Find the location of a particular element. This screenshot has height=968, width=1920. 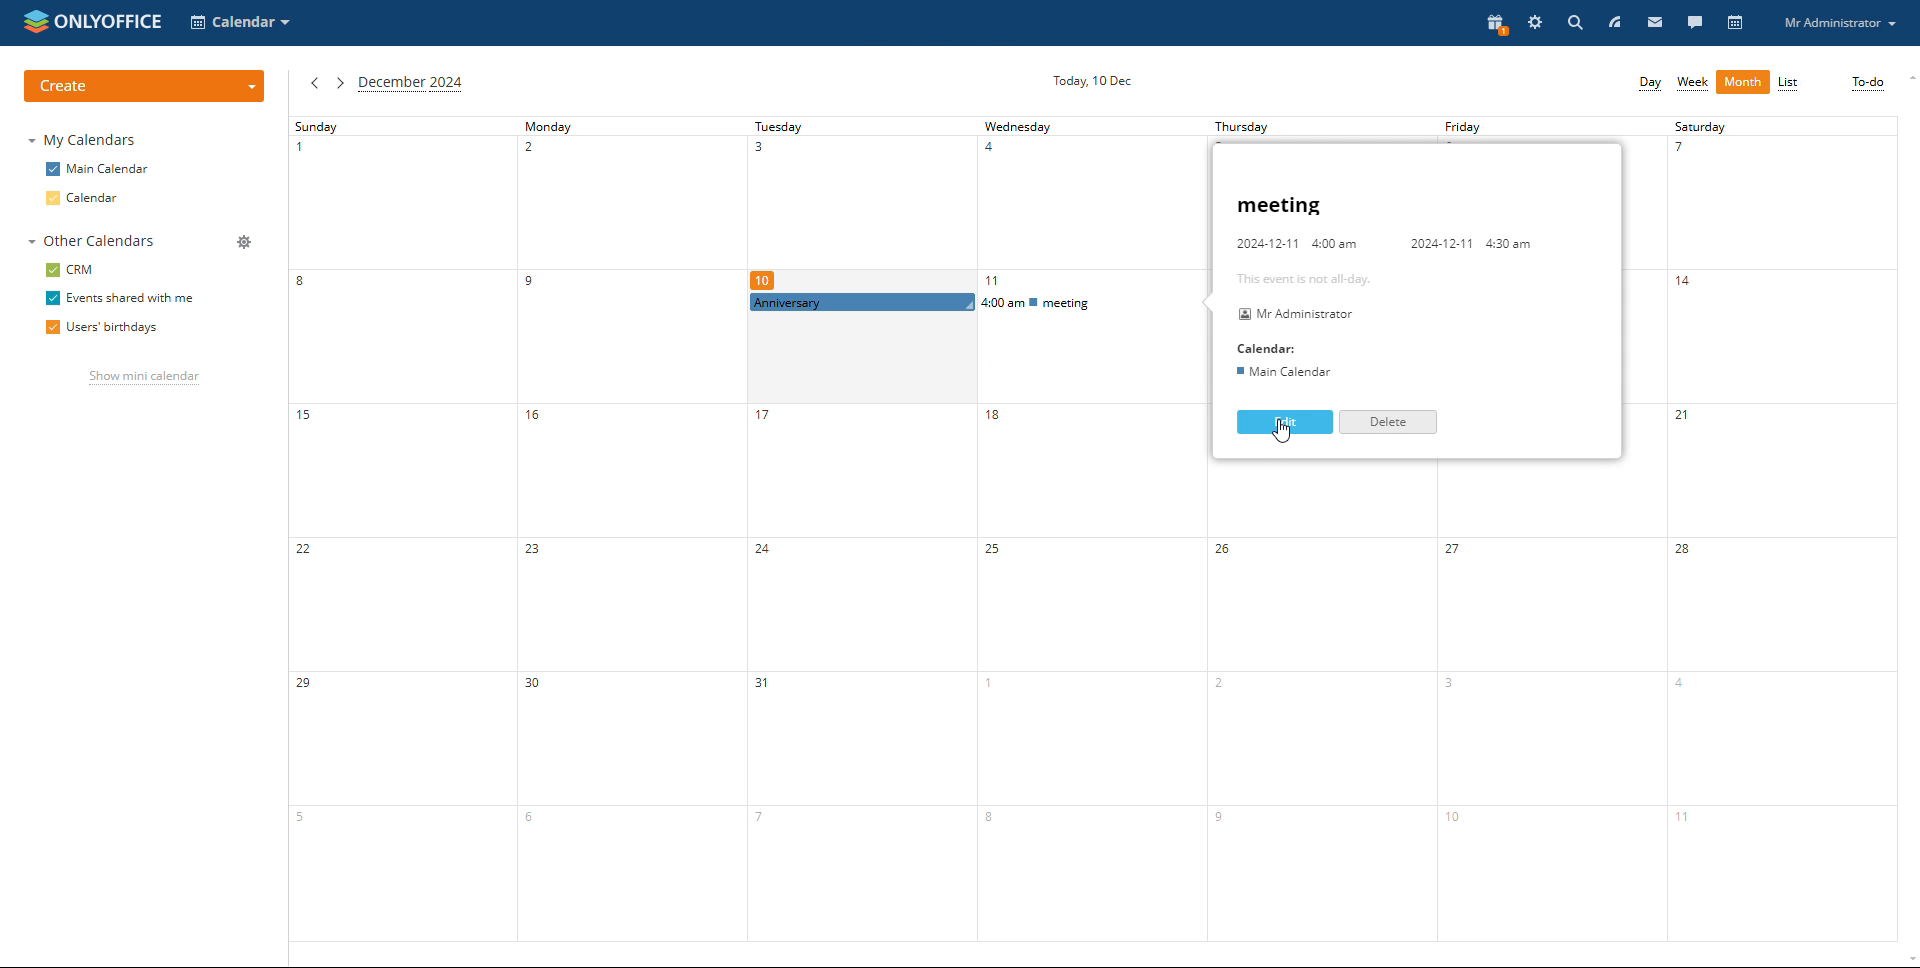

sunday is located at coordinates (399, 527).